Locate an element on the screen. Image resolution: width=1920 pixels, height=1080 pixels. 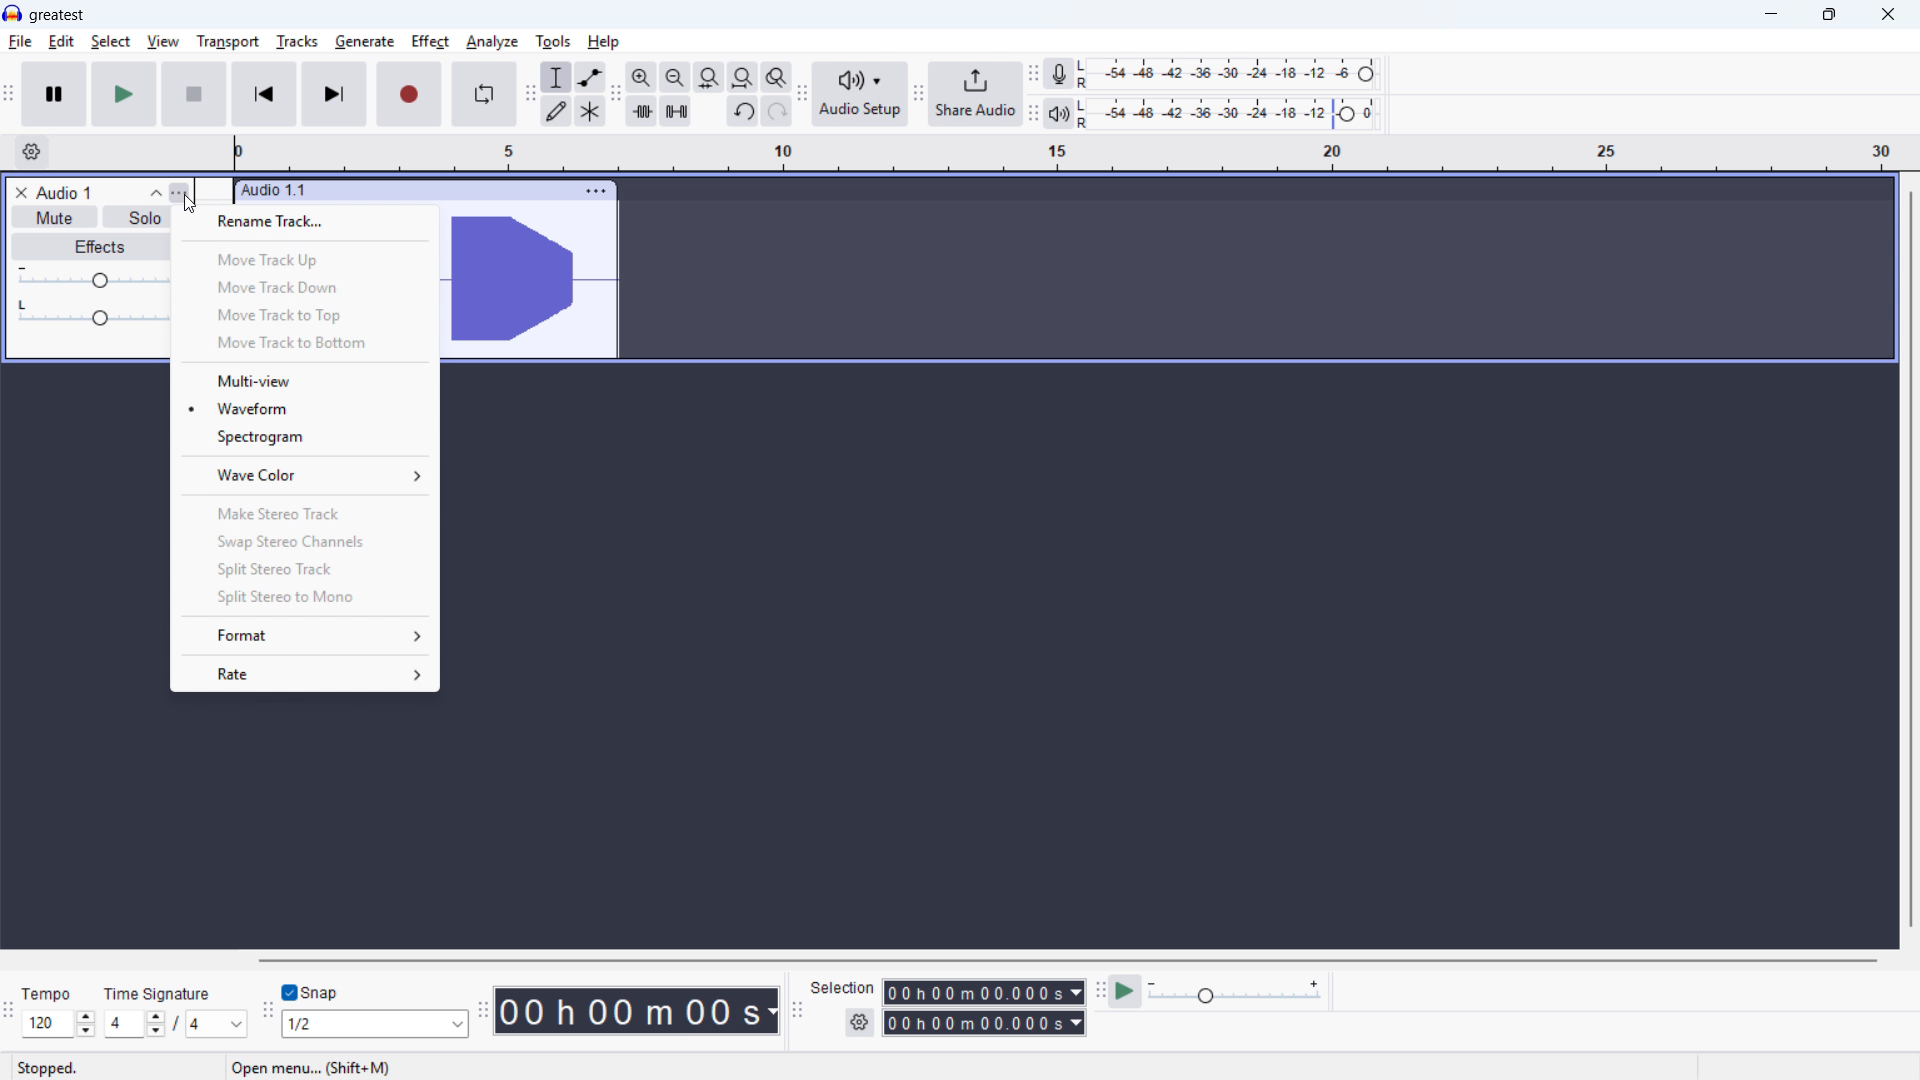
Set time signature  is located at coordinates (173, 1024).